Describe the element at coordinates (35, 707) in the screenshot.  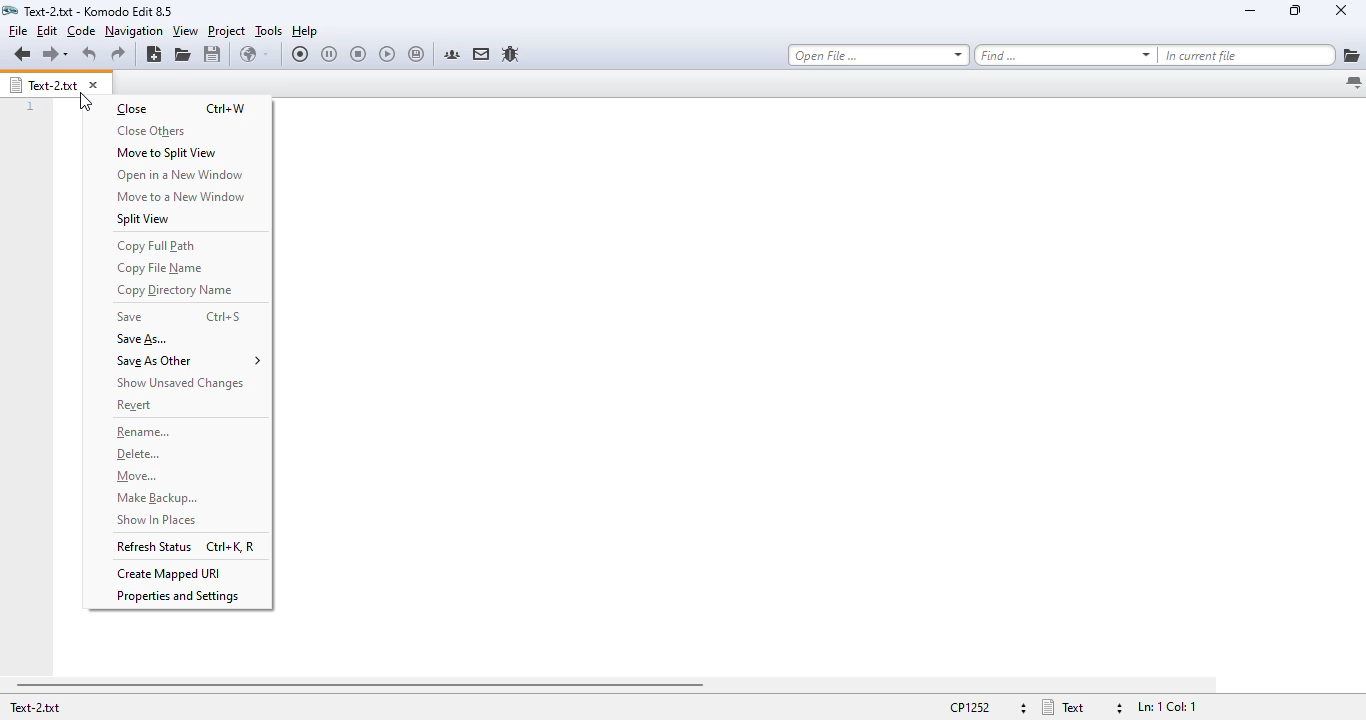
I see `text-2` at that location.